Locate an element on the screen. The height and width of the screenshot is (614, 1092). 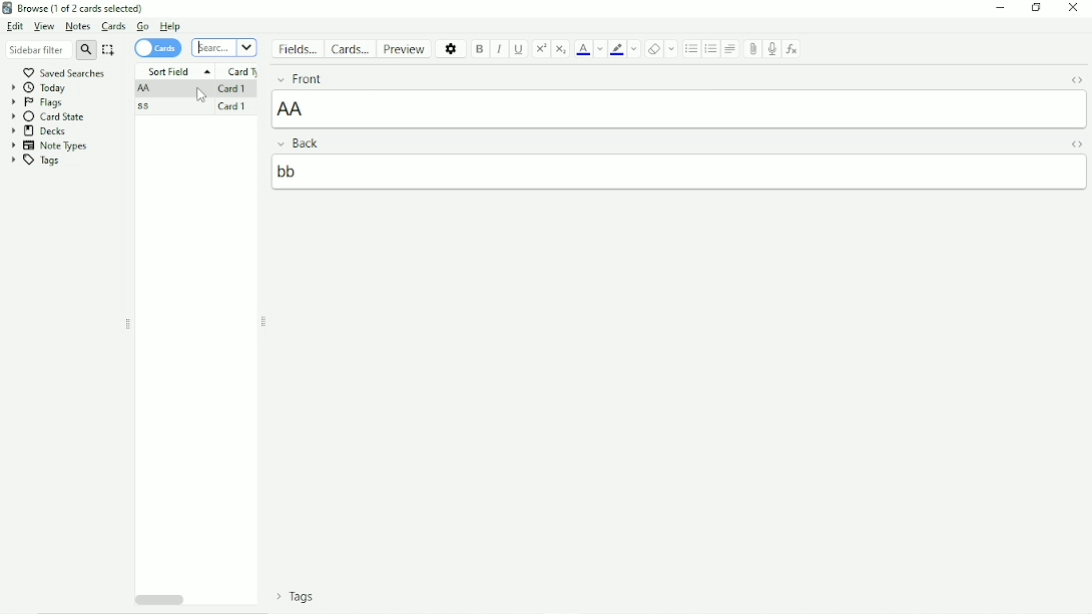
Ordered list is located at coordinates (712, 48).